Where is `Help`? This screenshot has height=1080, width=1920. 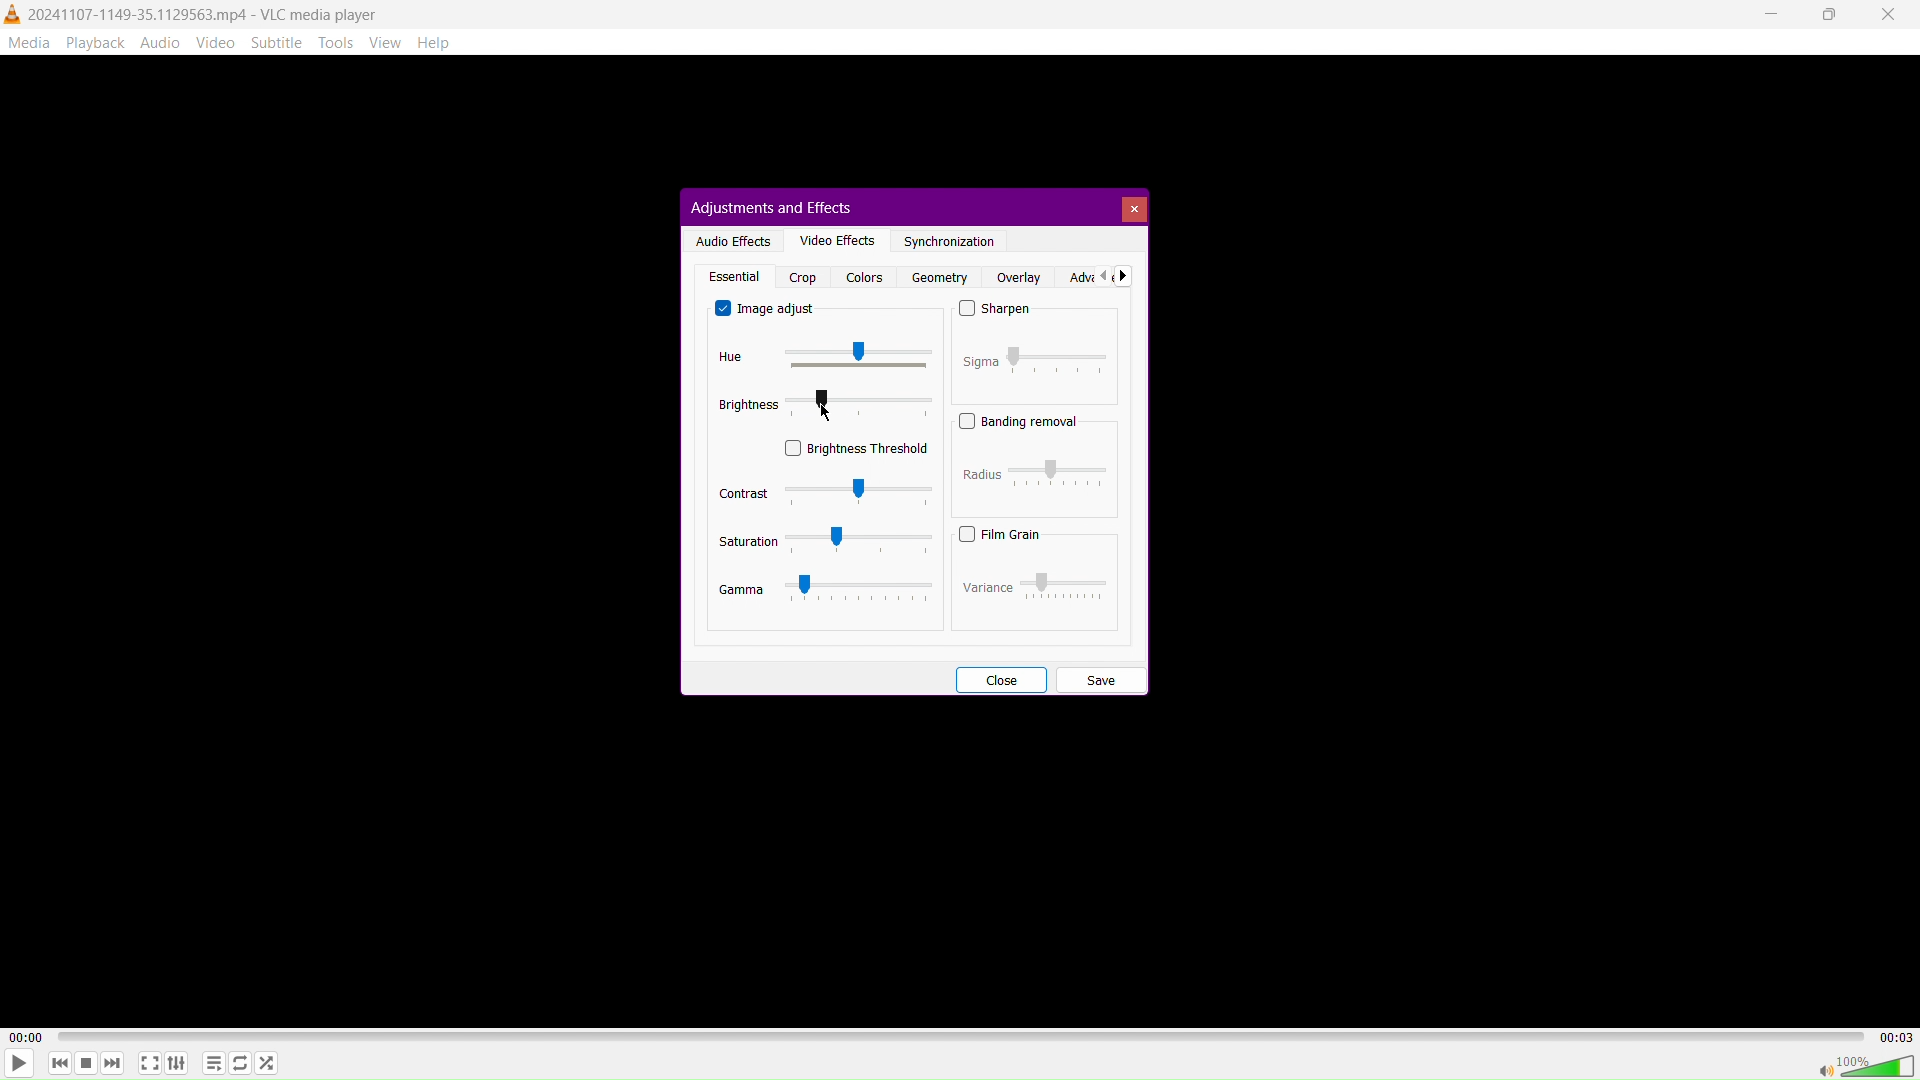 Help is located at coordinates (442, 43).